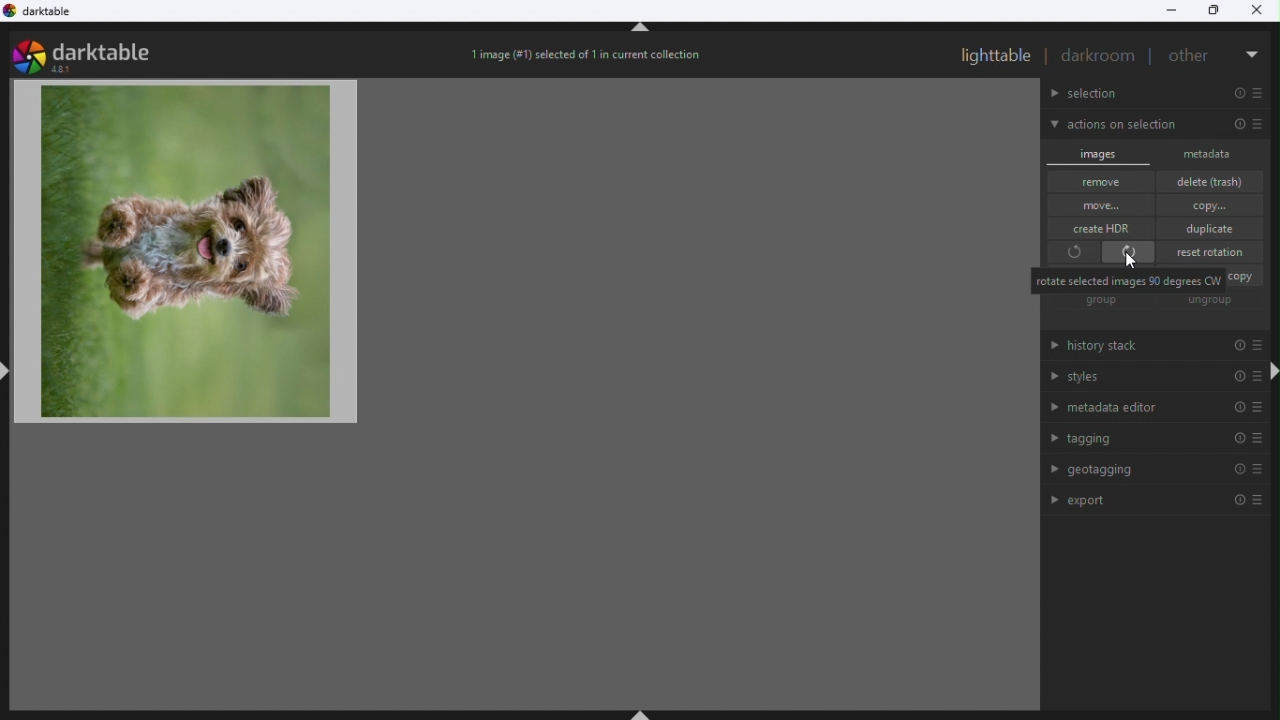  What do you see at coordinates (1101, 152) in the screenshot?
I see `Images` at bounding box center [1101, 152].